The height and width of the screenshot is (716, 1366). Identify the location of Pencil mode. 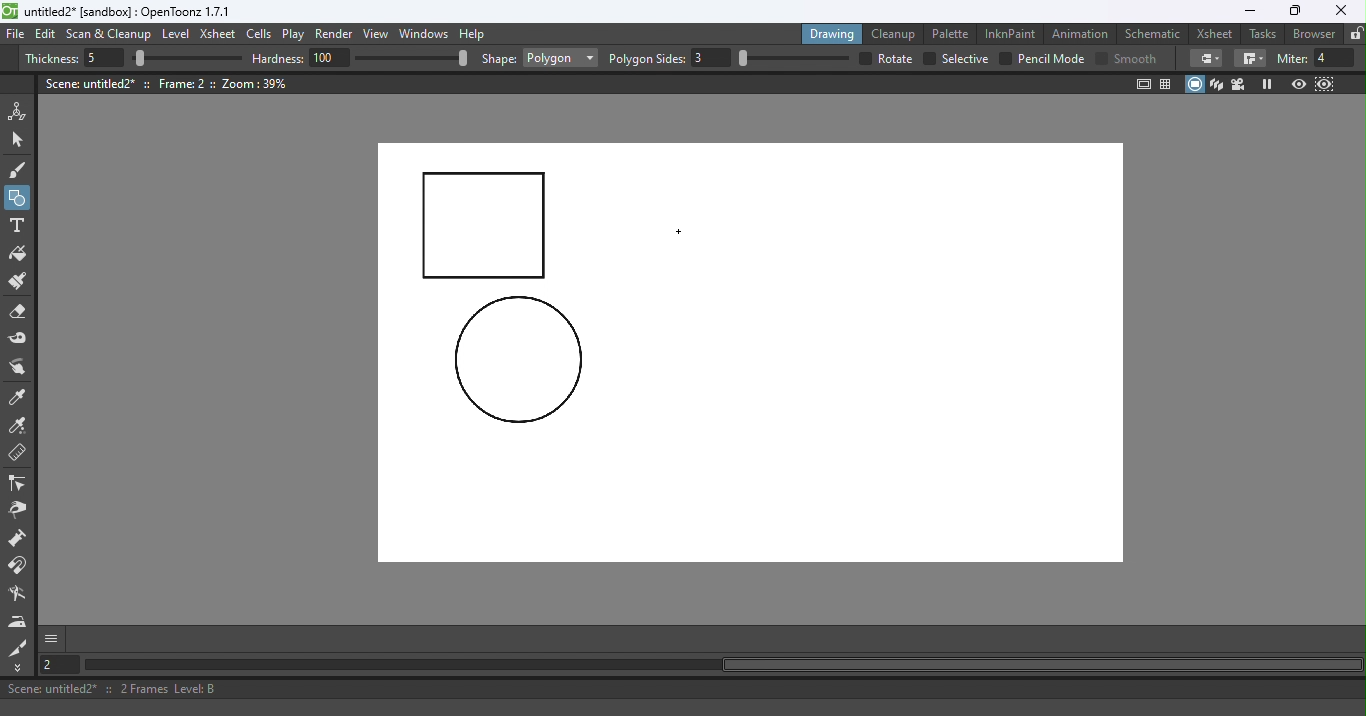
(1050, 59).